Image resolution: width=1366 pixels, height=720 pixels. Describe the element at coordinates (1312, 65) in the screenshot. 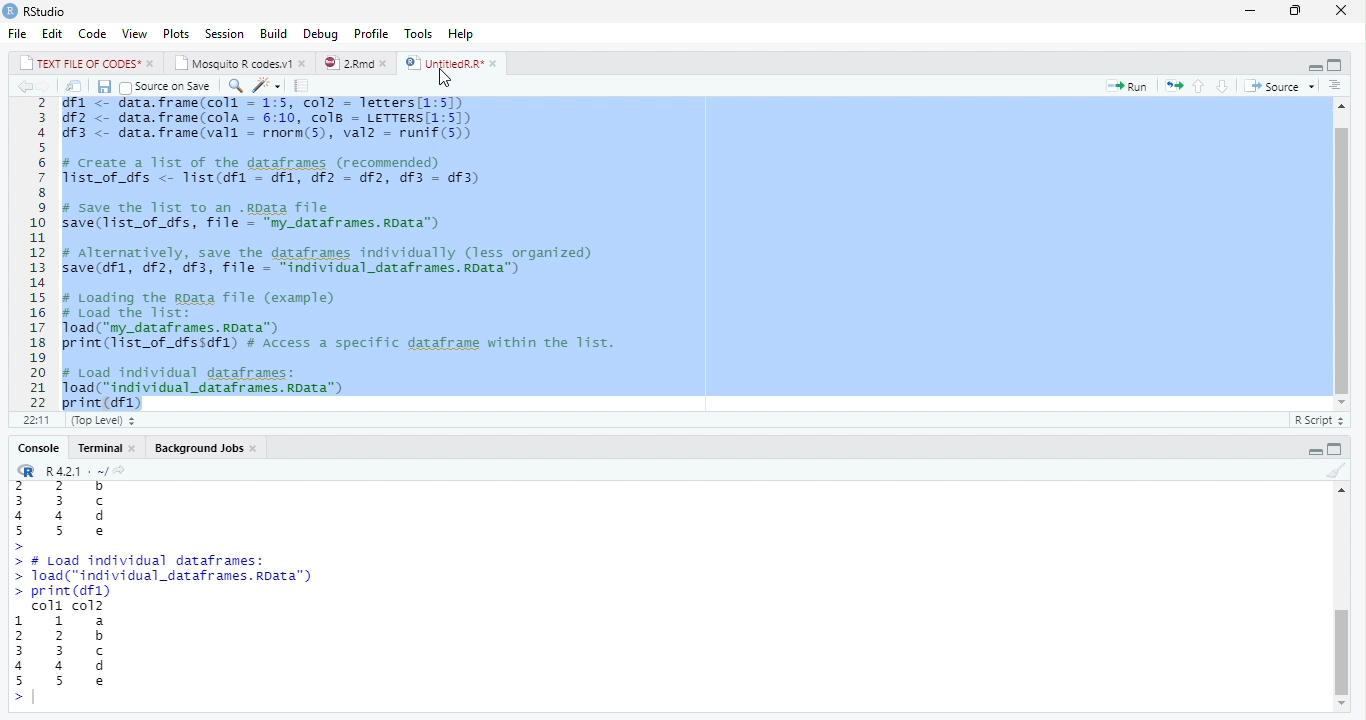

I see `Hide` at that location.